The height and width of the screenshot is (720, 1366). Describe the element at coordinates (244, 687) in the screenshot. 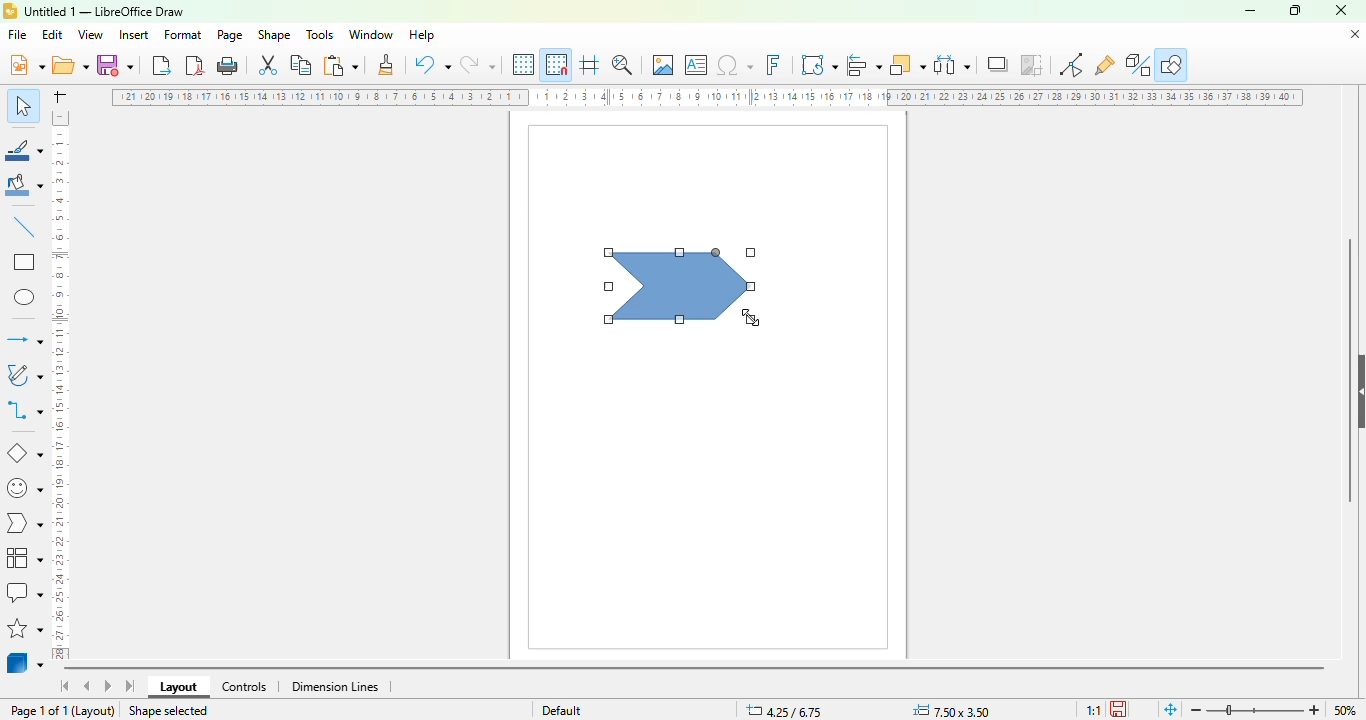

I see `controls` at that location.